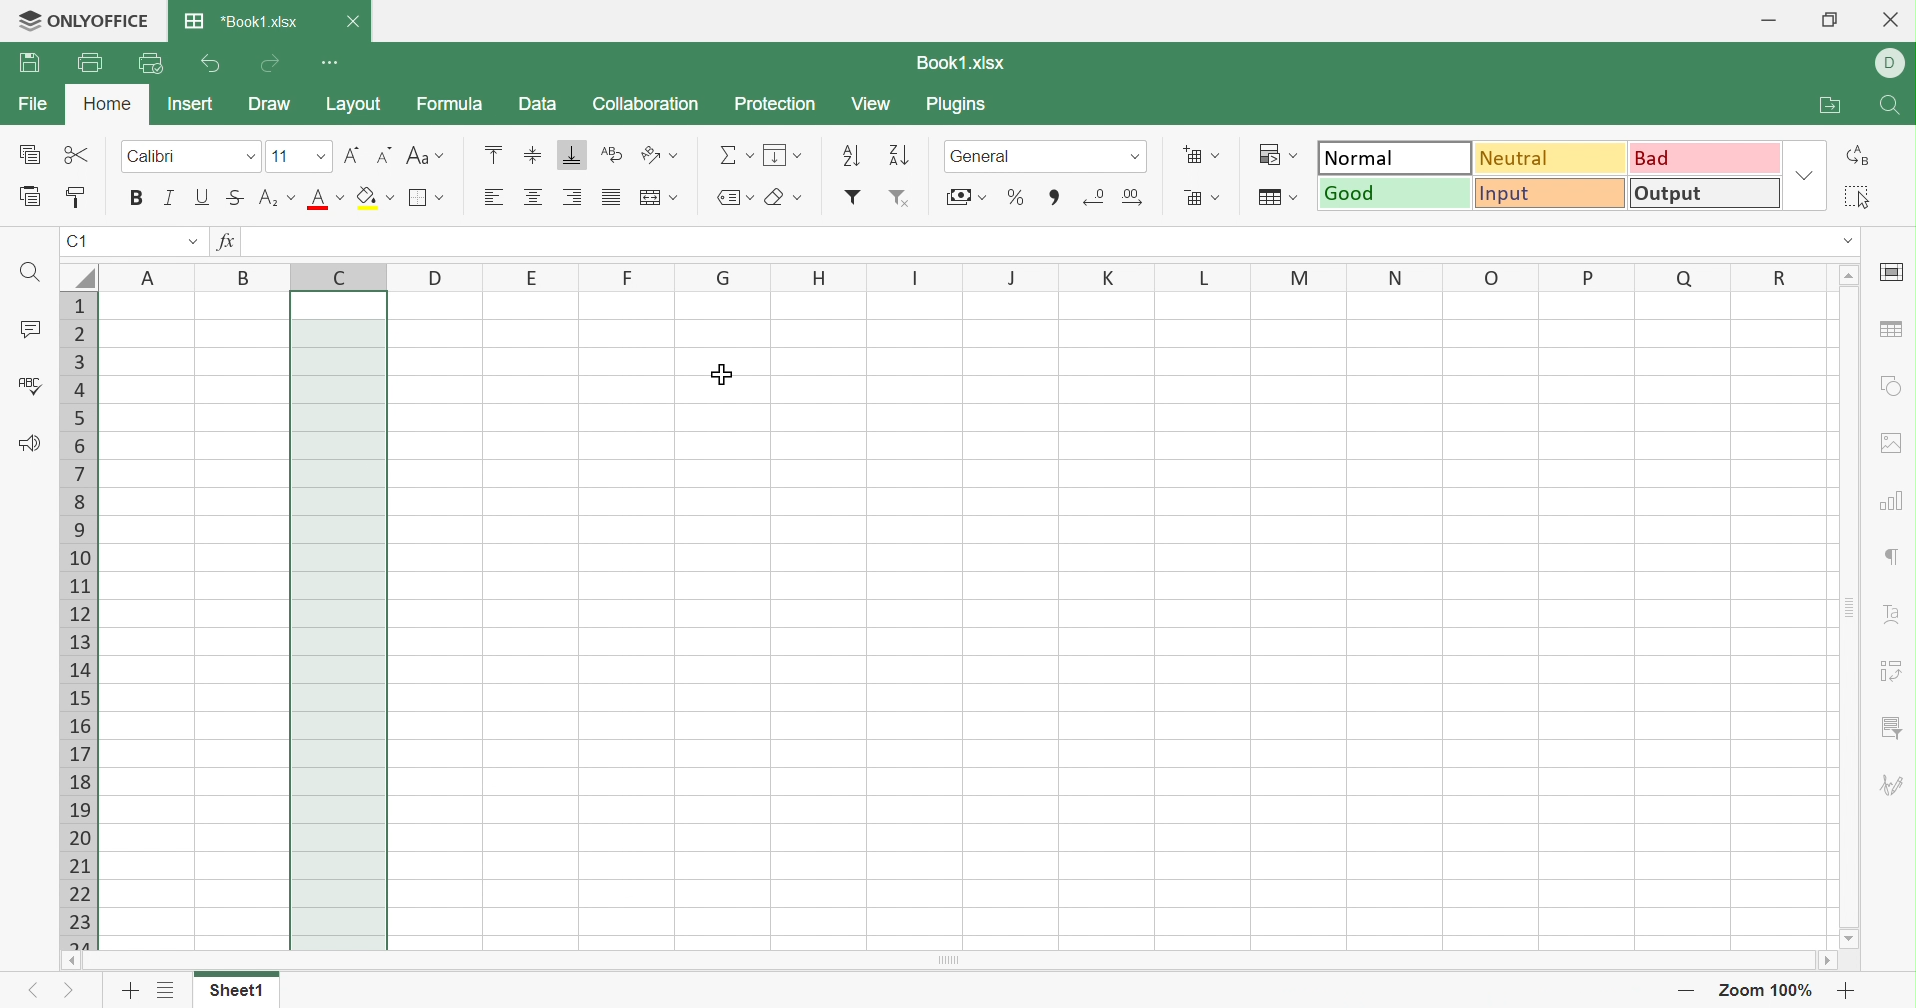  I want to click on Slide settings, so click(1893, 274).